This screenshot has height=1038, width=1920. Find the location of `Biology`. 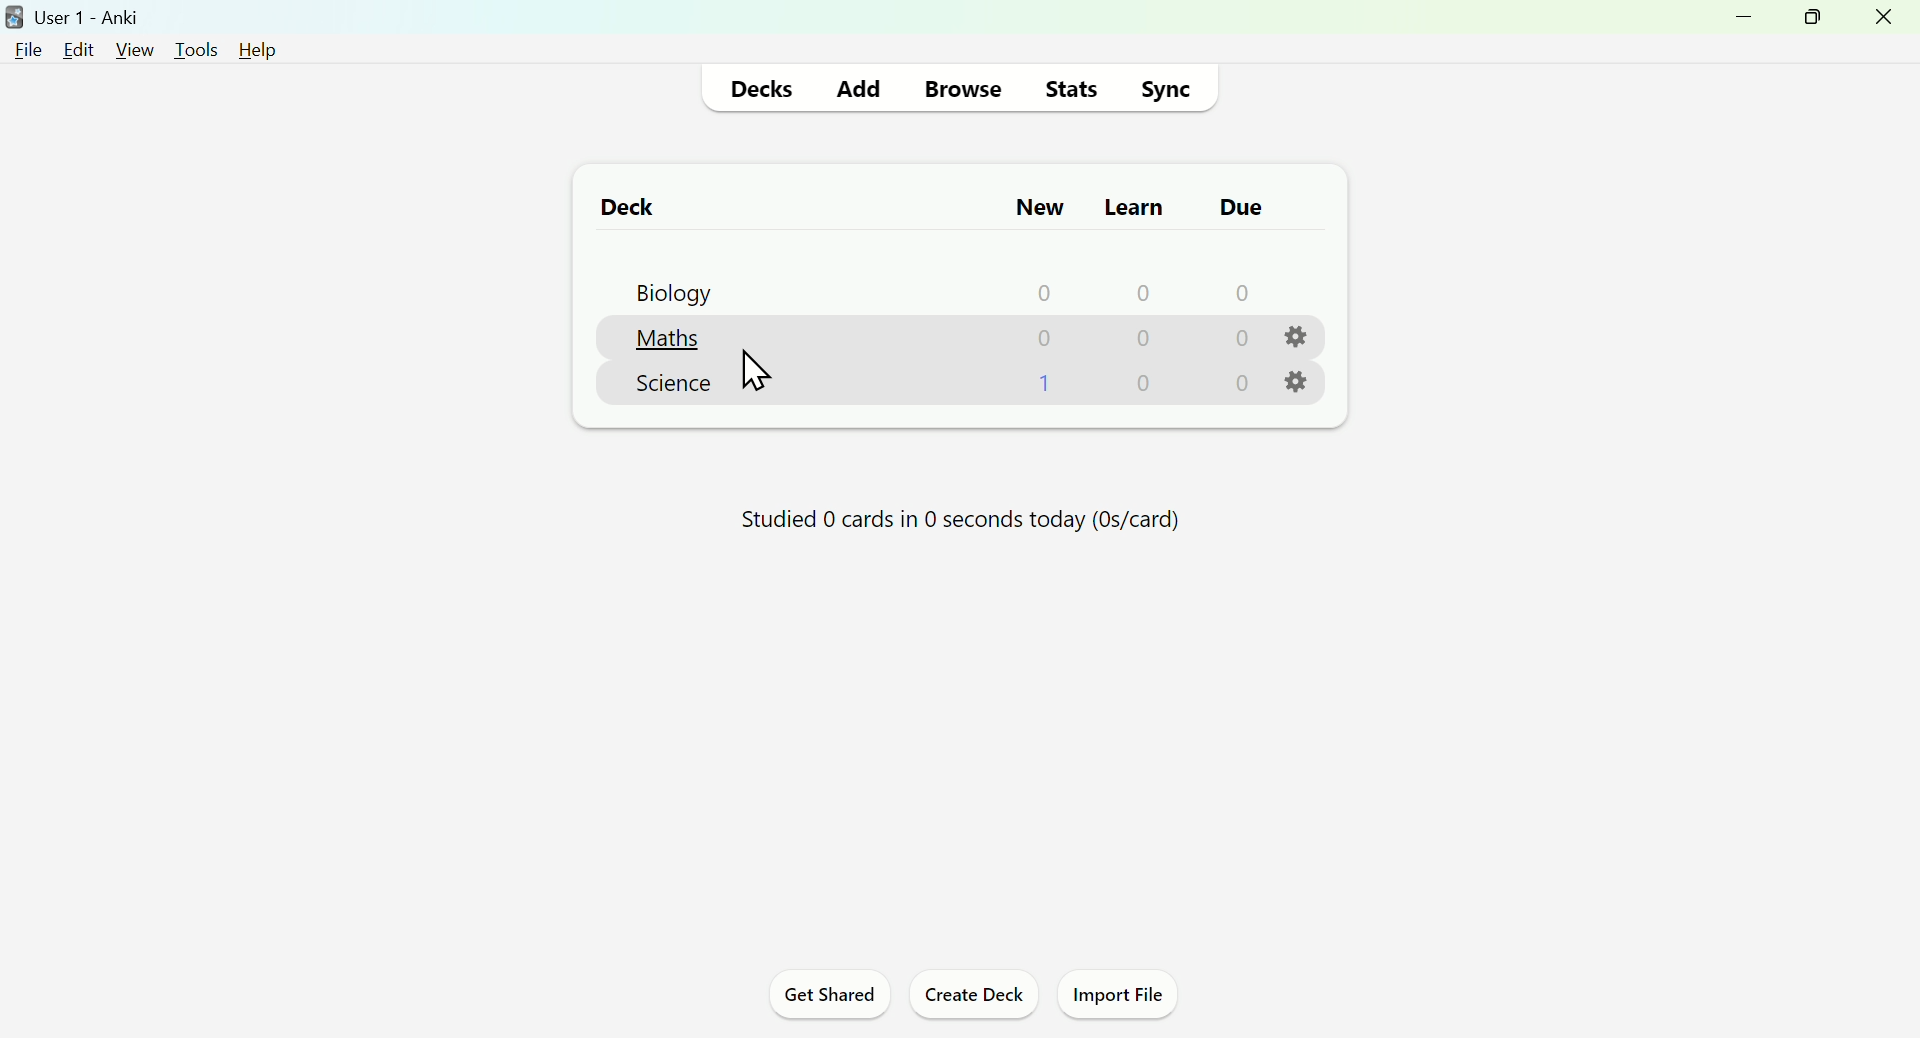

Biology is located at coordinates (670, 292).